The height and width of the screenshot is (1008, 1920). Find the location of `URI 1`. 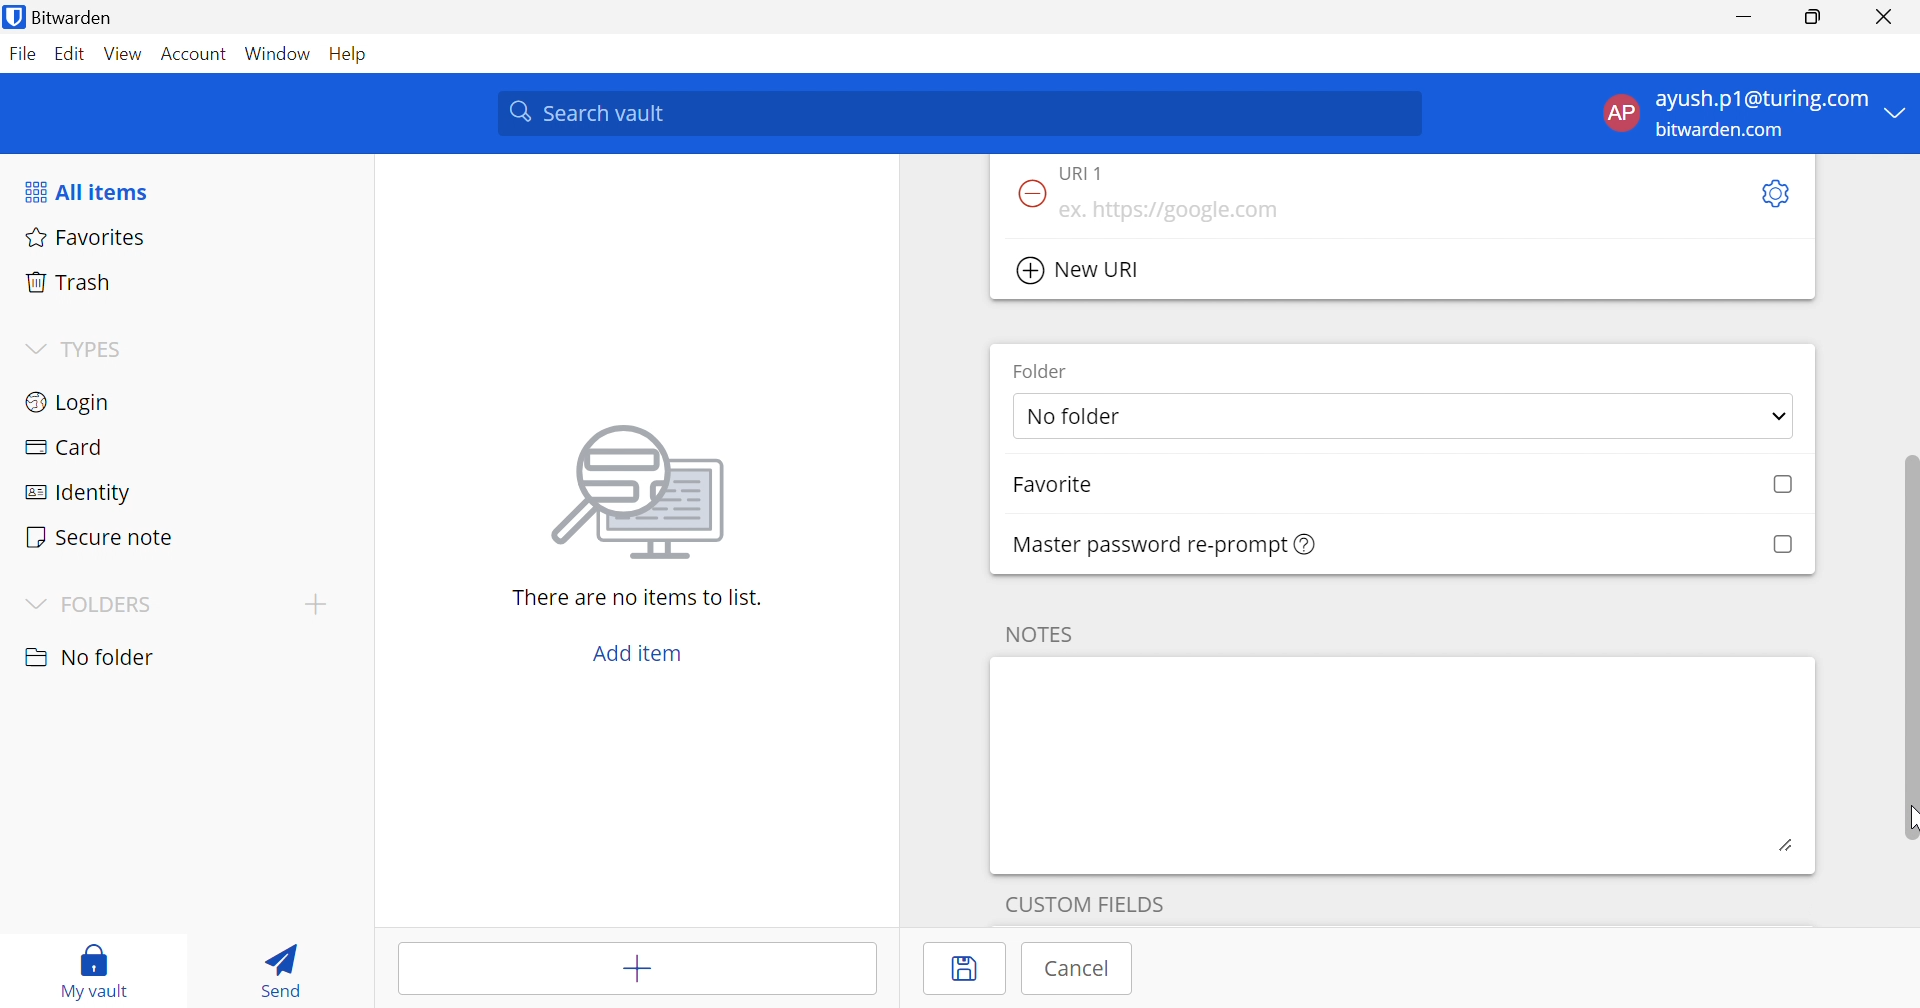

URI 1 is located at coordinates (1094, 172).